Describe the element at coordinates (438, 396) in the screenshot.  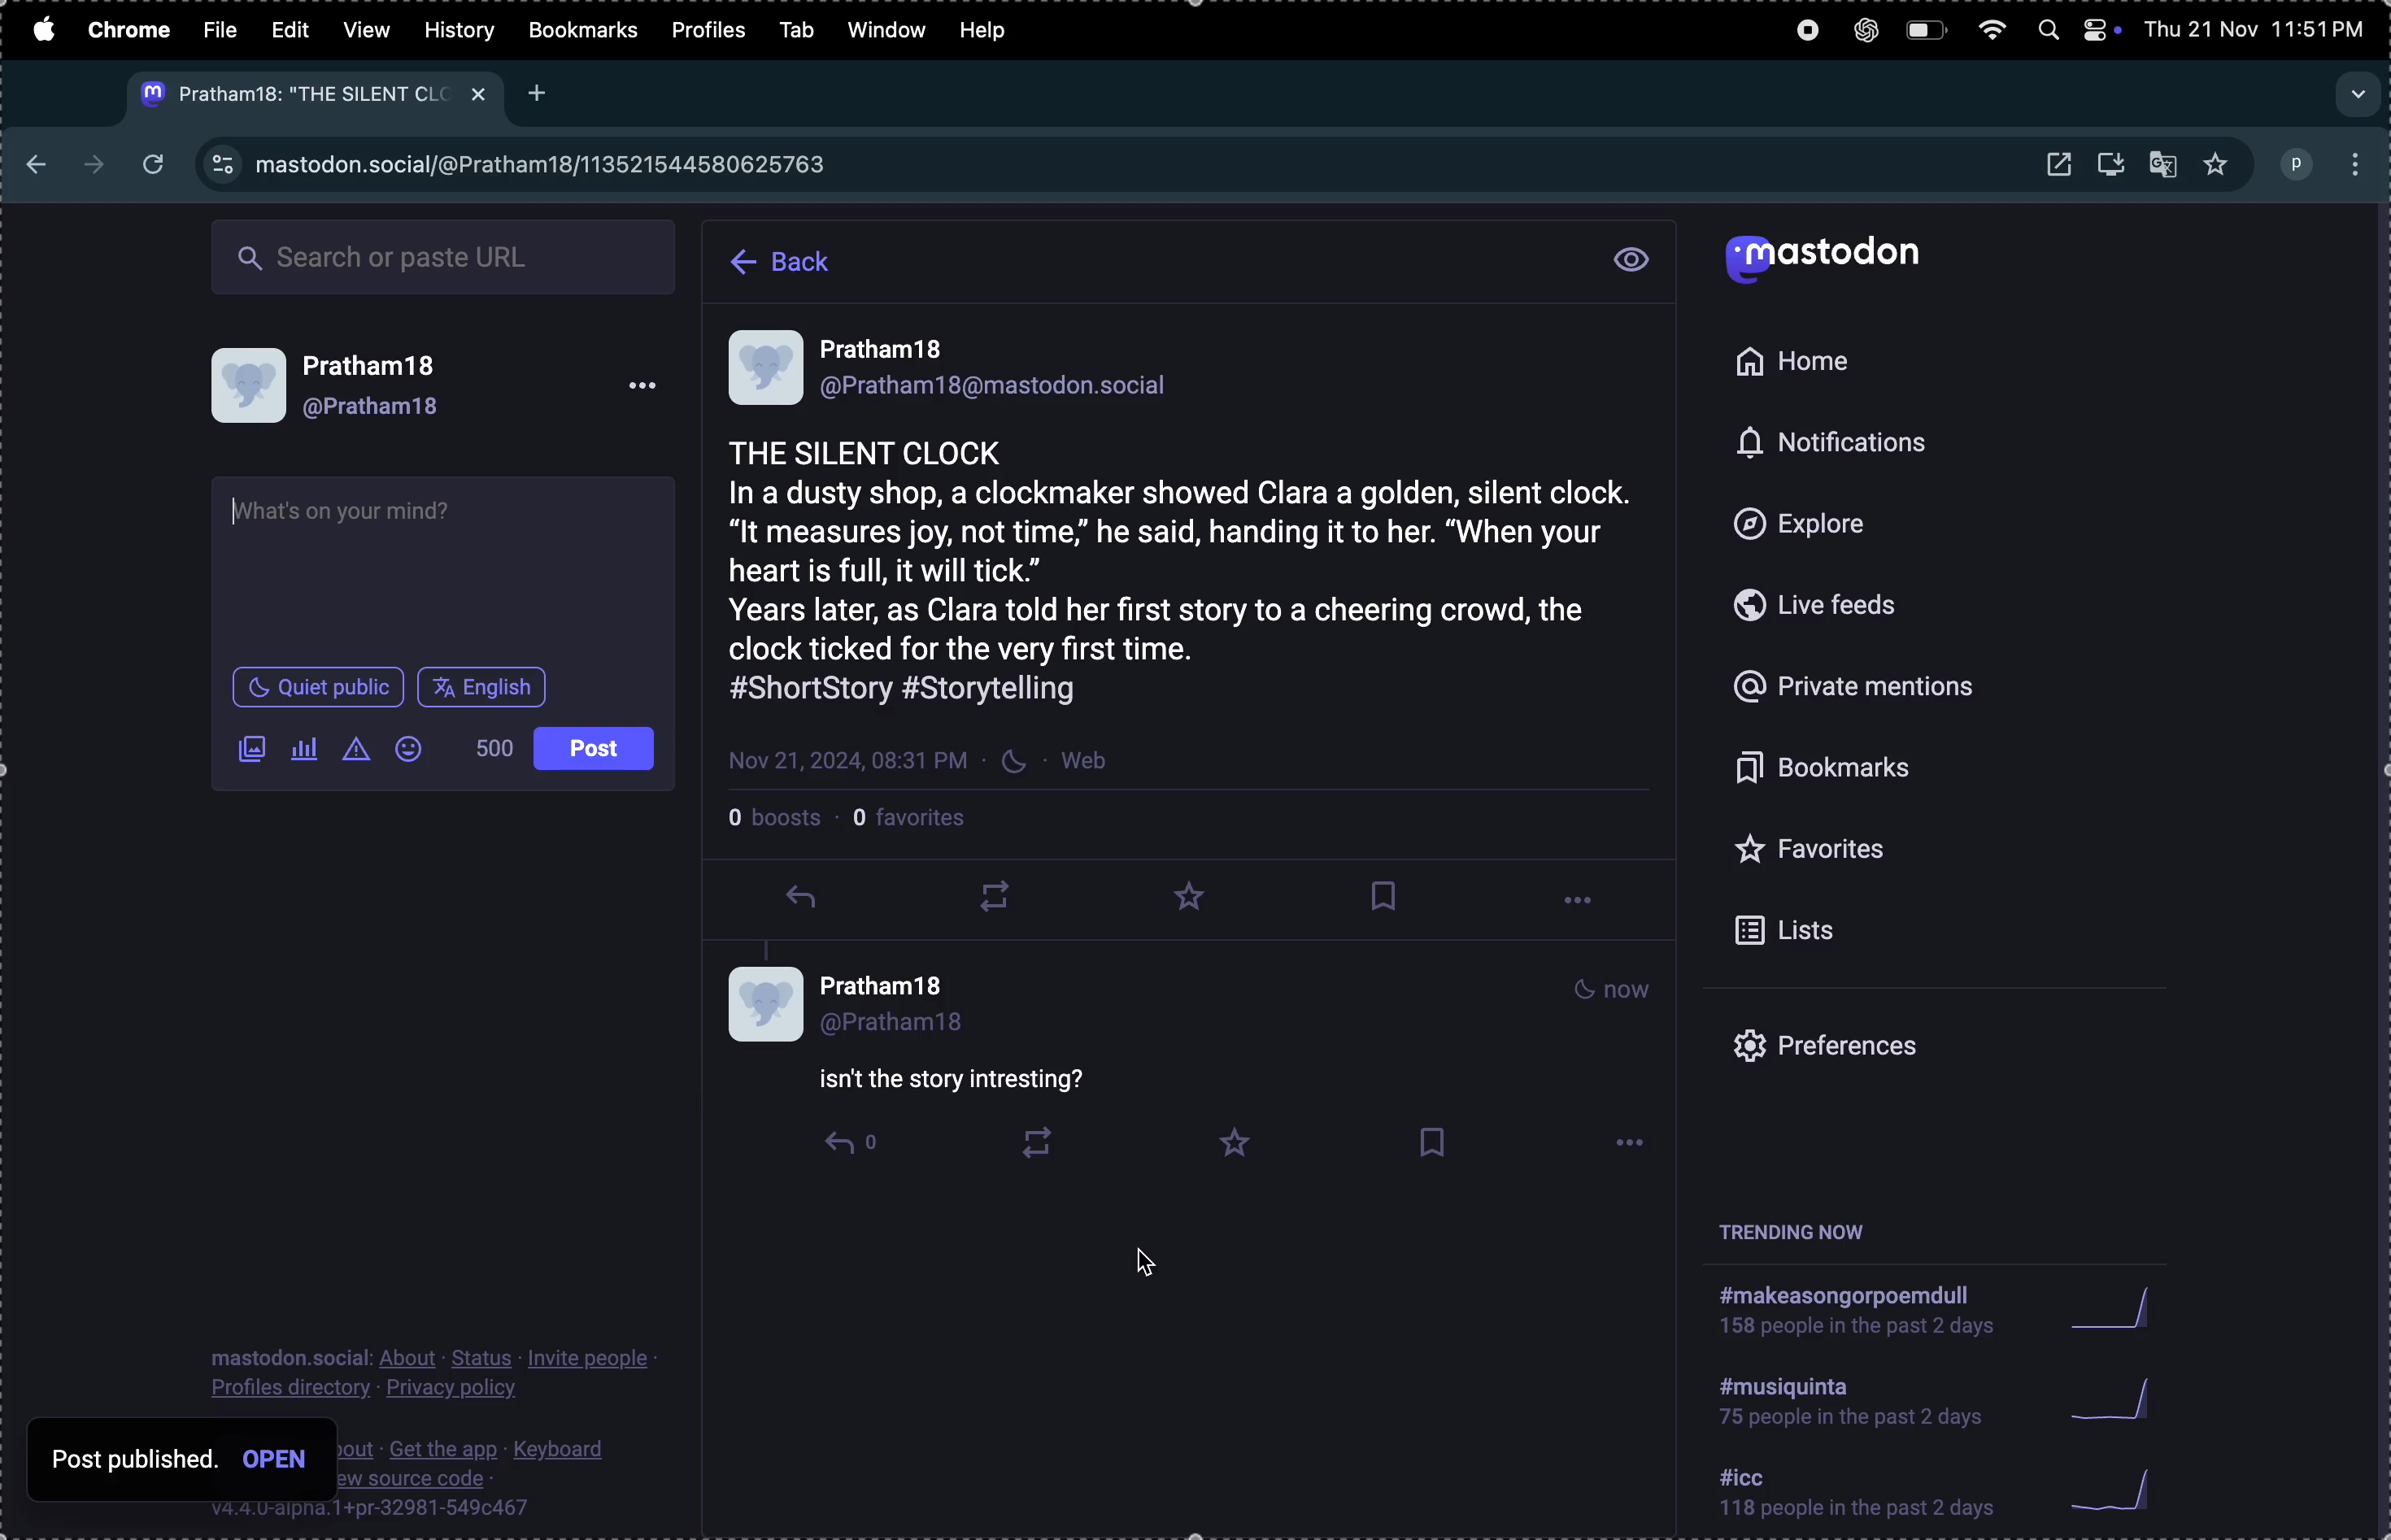
I see `profile` at that location.